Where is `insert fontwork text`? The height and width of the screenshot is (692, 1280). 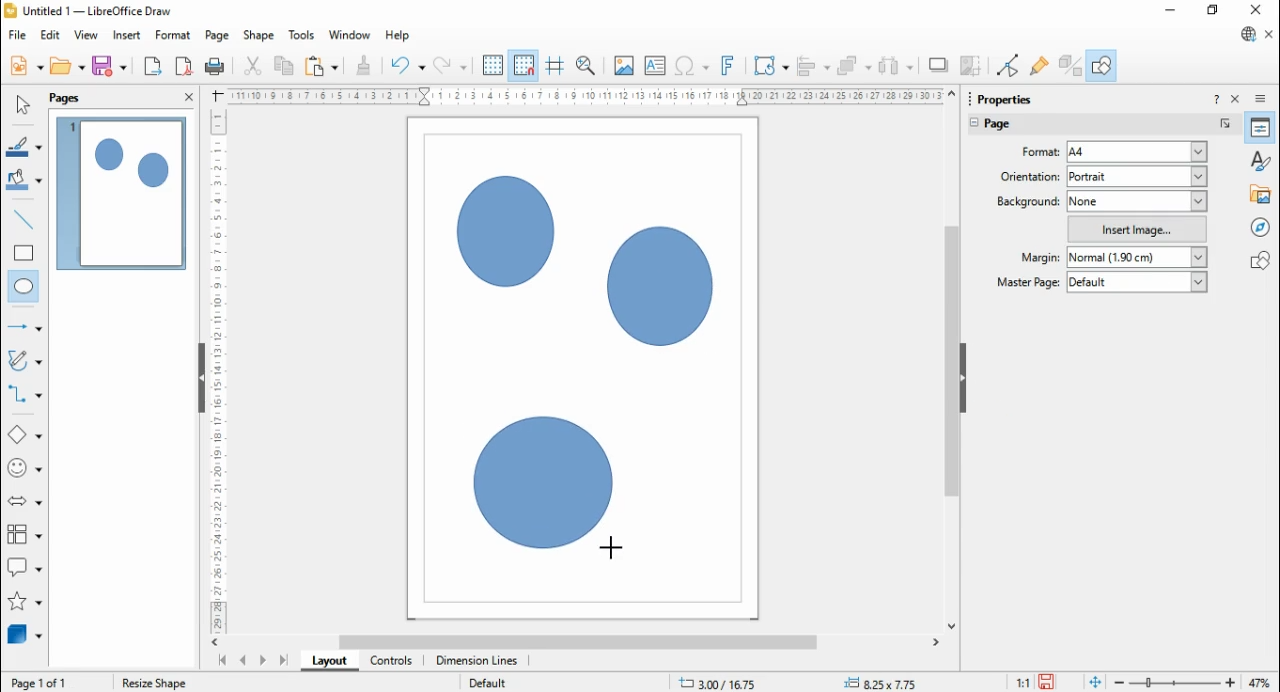
insert fontwork text is located at coordinates (728, 65).